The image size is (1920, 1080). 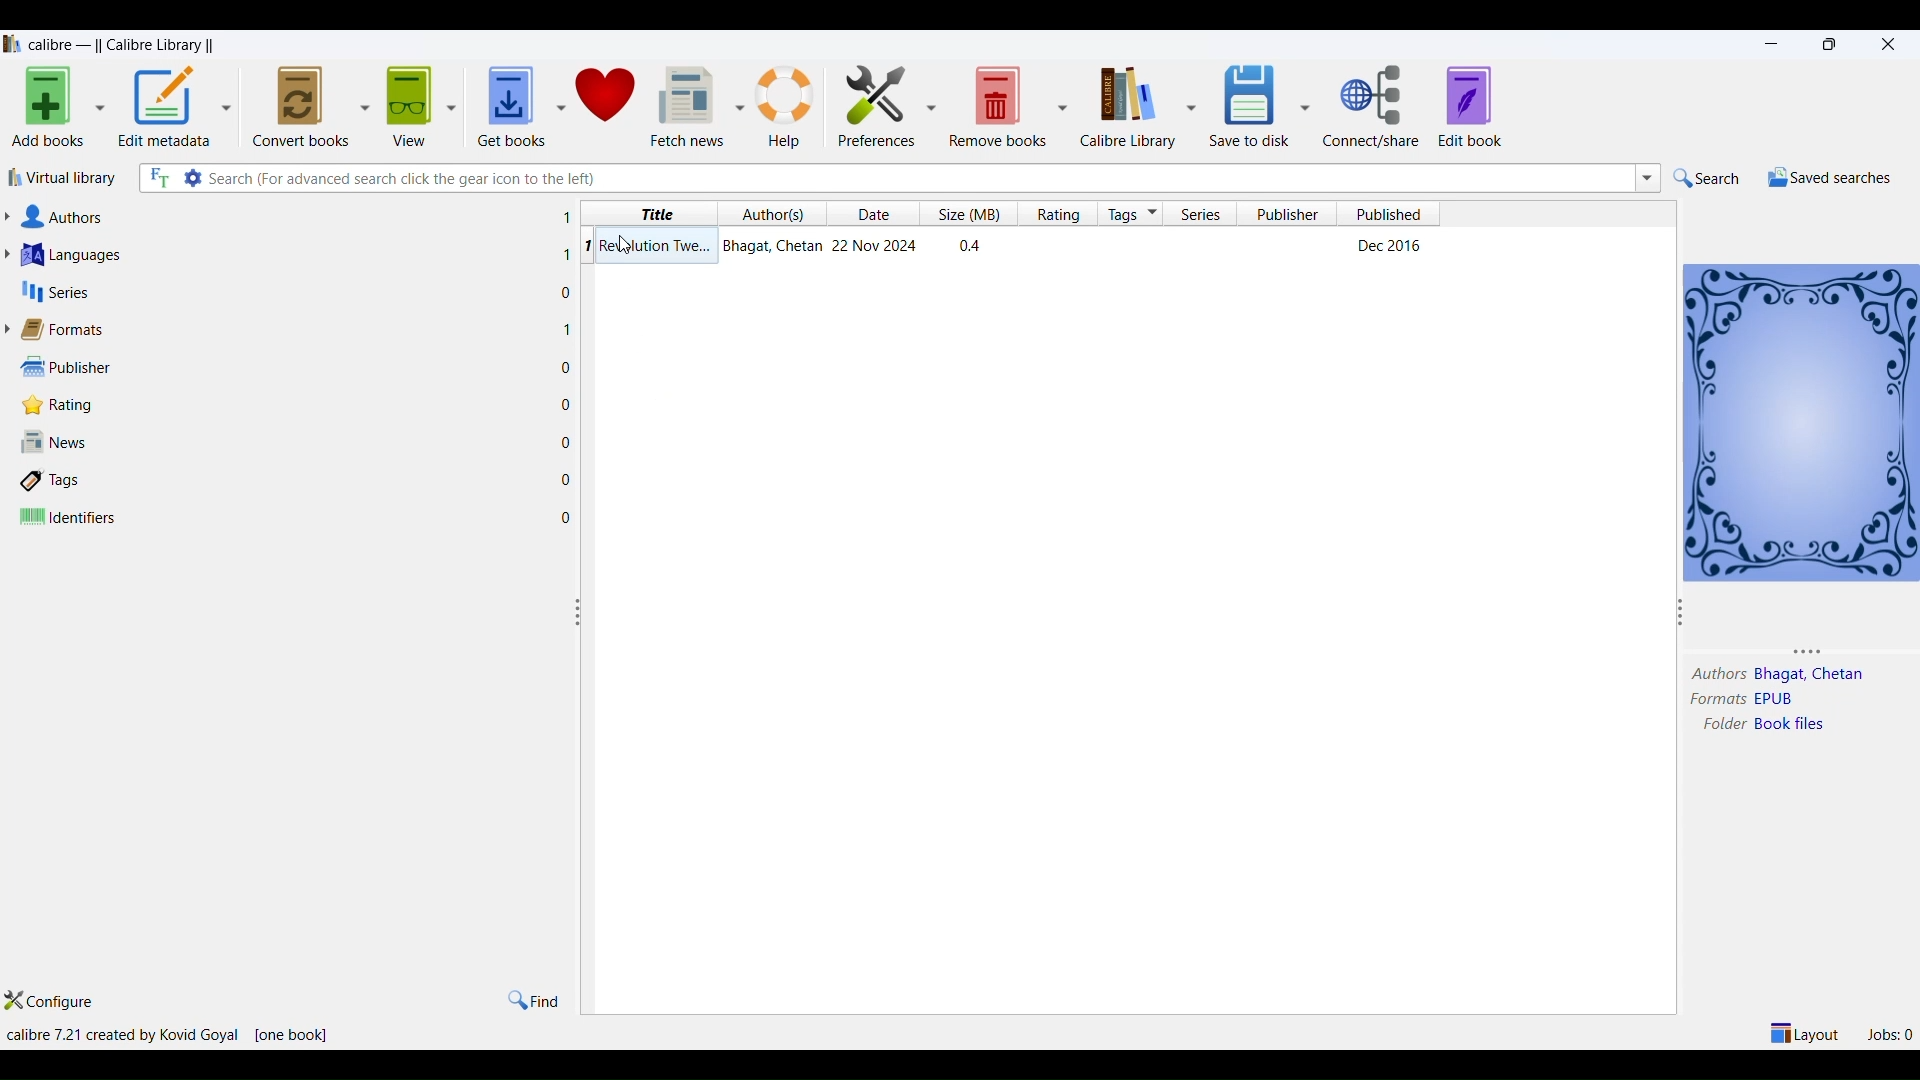 What do you see at coordinates (557, 100) in the screenshot?
I see `get books options dropdown button` at bounding box center [557, 100].